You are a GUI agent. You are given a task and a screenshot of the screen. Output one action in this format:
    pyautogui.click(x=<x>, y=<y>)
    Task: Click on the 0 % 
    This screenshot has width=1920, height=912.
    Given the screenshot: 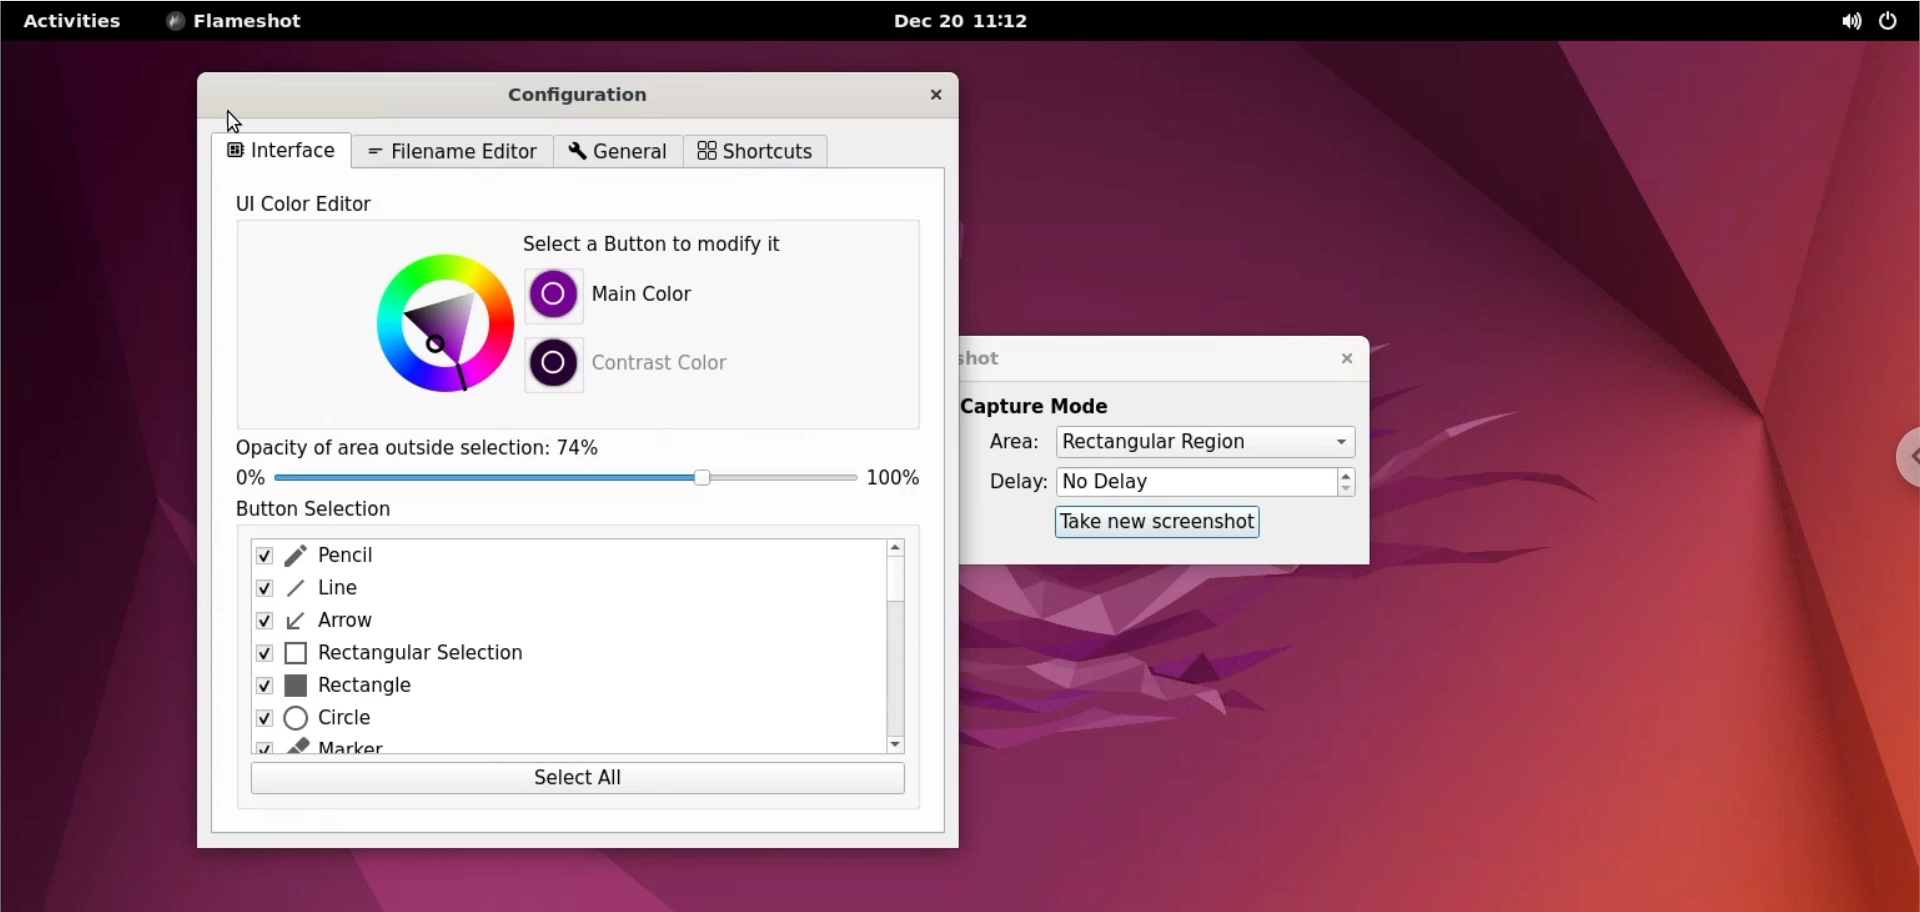 What is the action you would take?
    pyautogui.click(x=245, y=480)
    